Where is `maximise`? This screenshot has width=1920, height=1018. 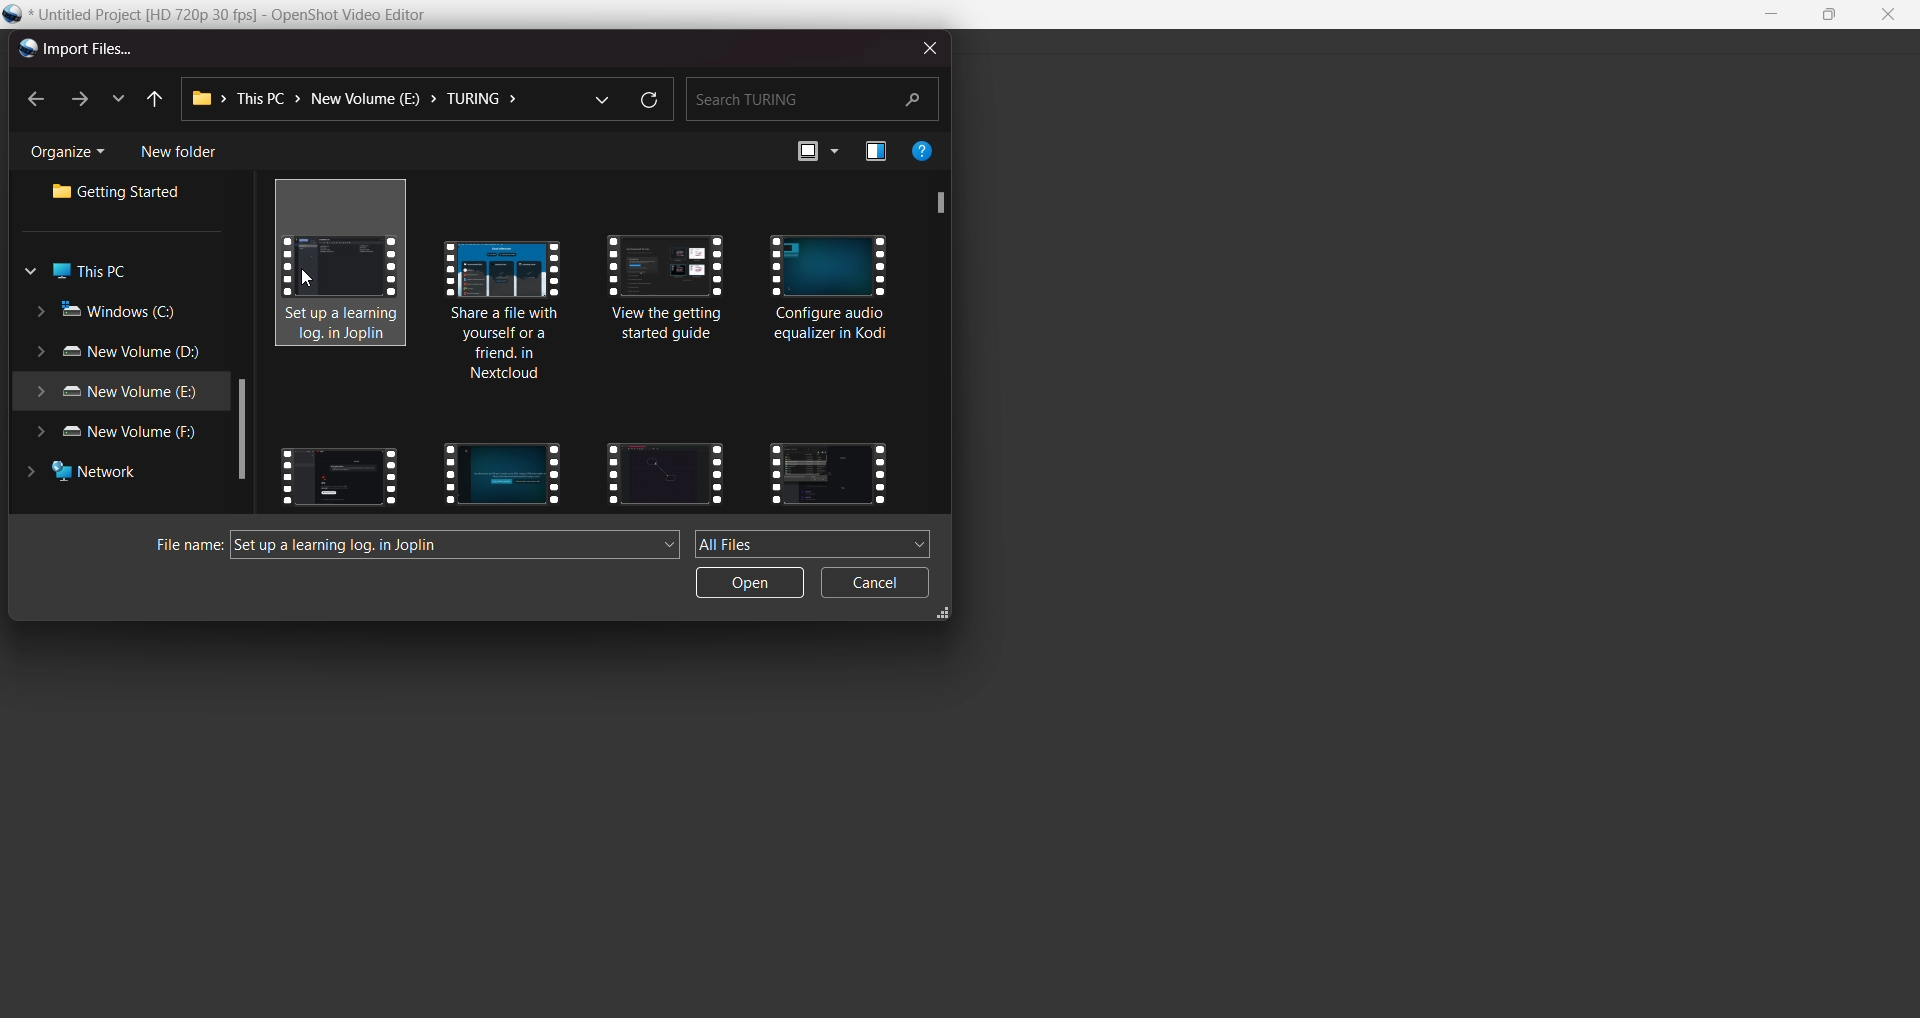 maximise is located at coordinates (1832, 16).